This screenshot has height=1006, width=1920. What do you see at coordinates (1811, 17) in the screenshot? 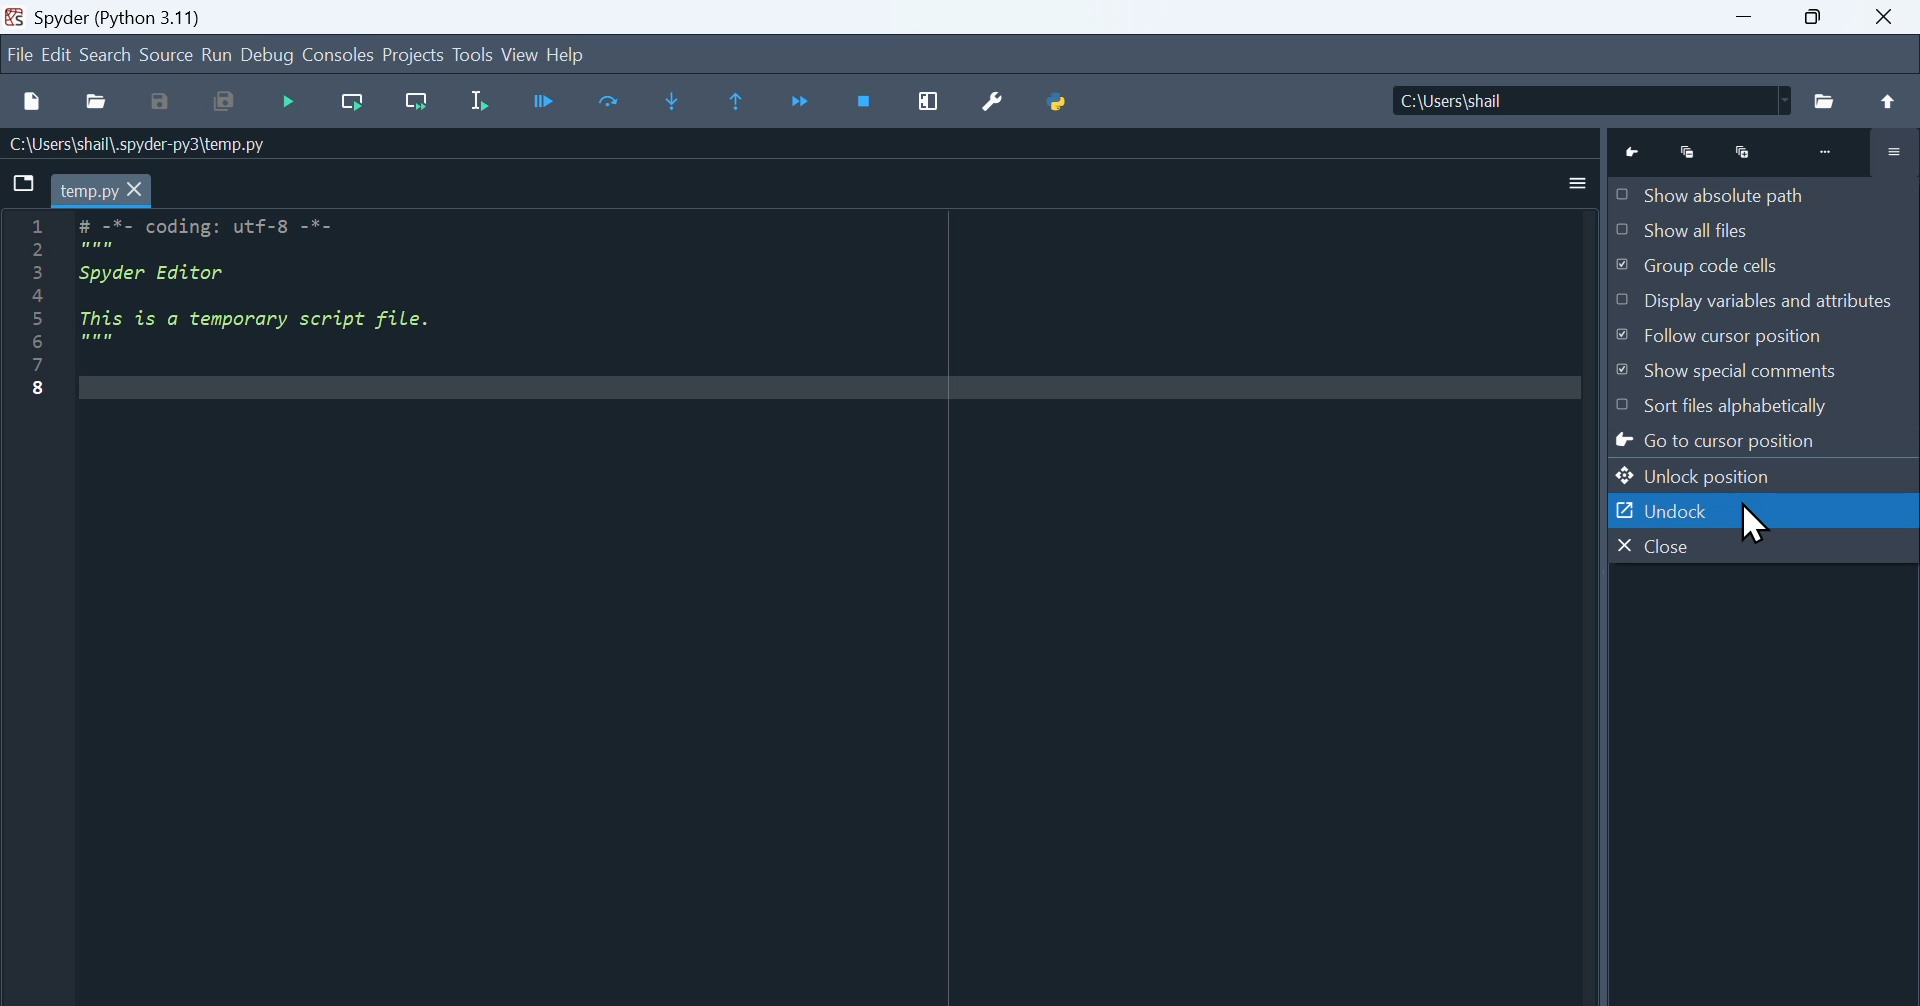
I see `Maximize` at bounding box center [1811, 17].